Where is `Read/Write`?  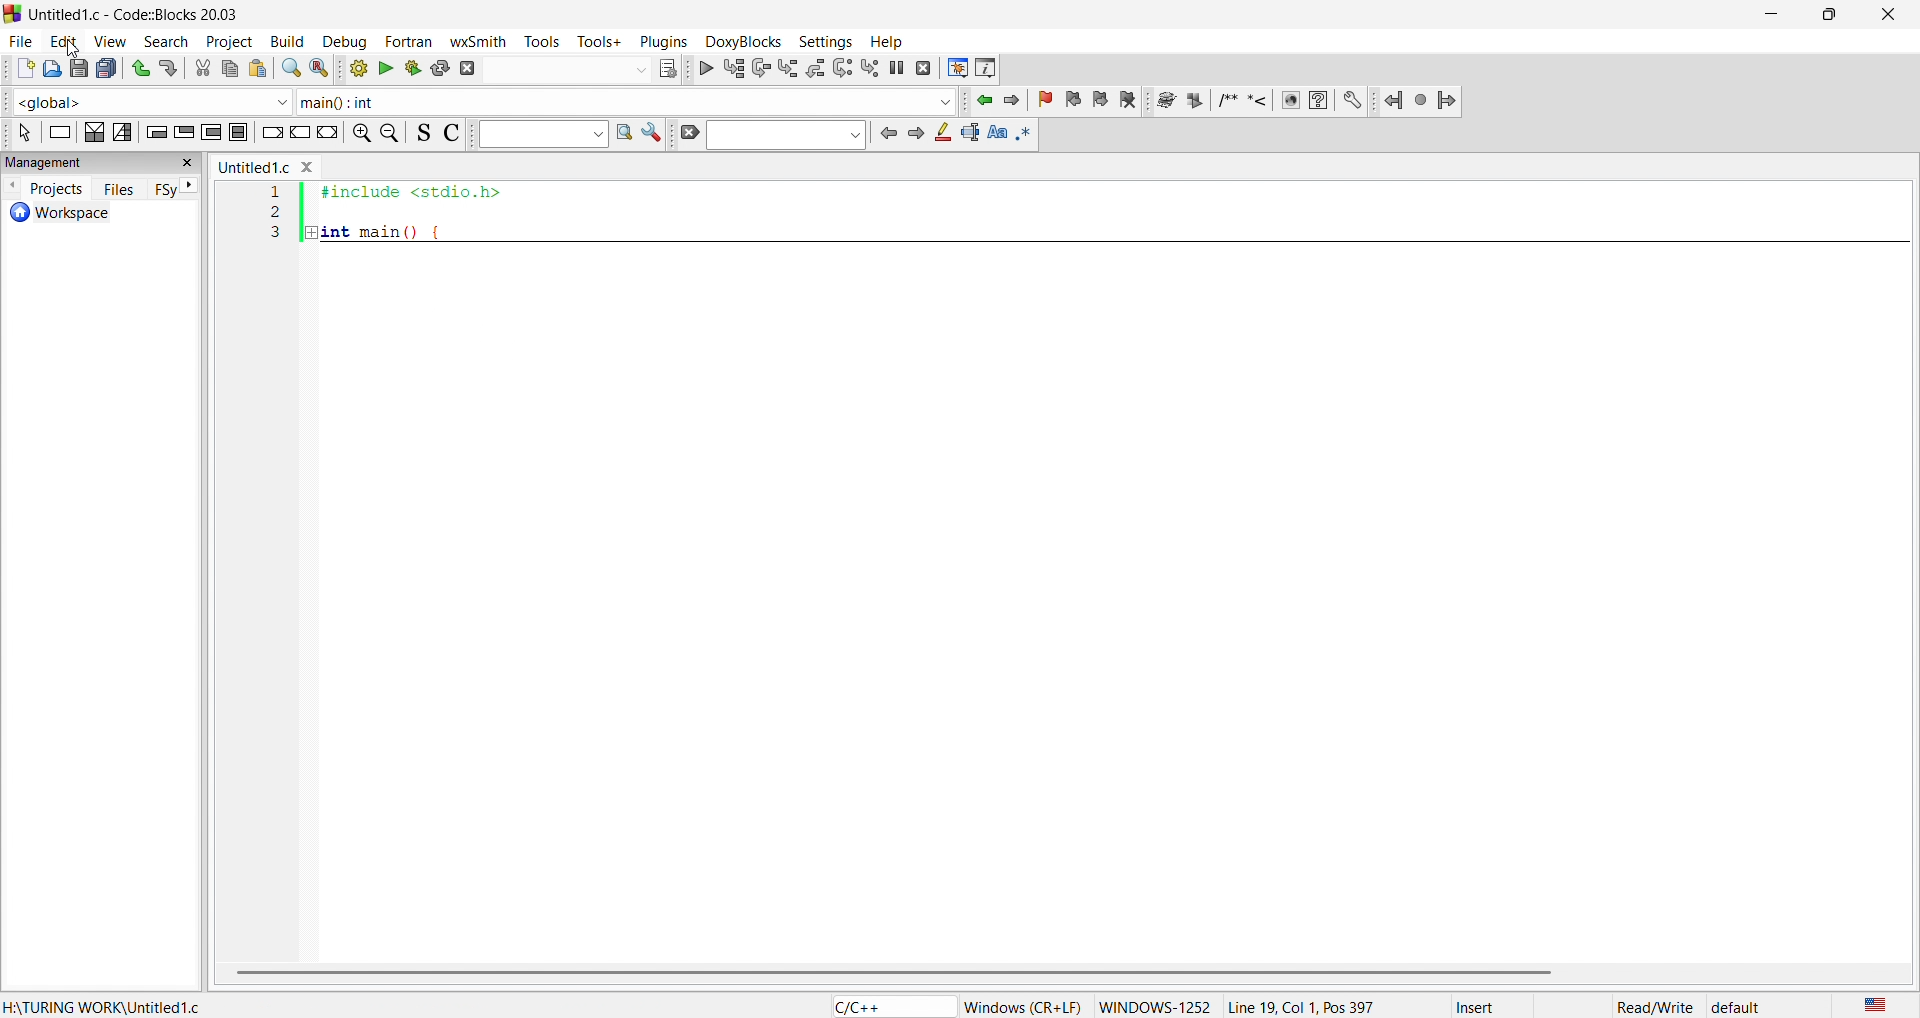
Read/Write is located at coordinates (1655, 1005).